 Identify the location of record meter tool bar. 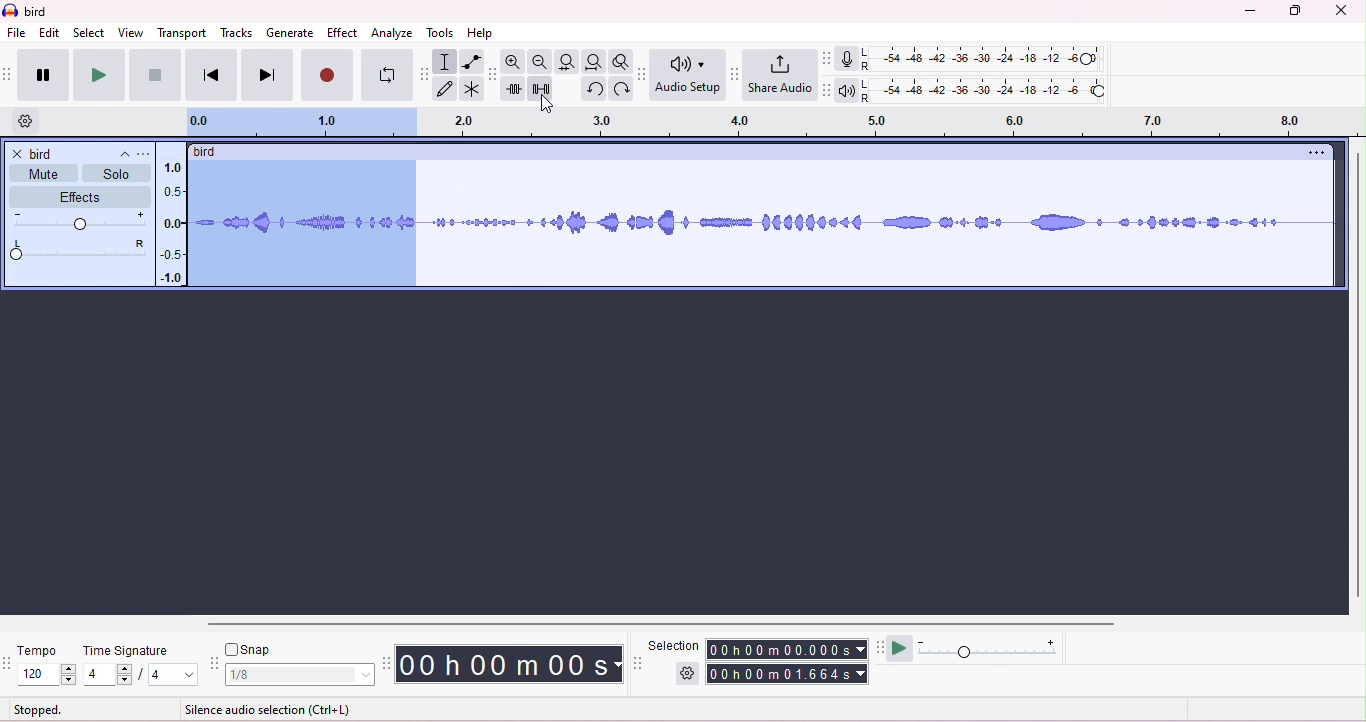
(830, 59).